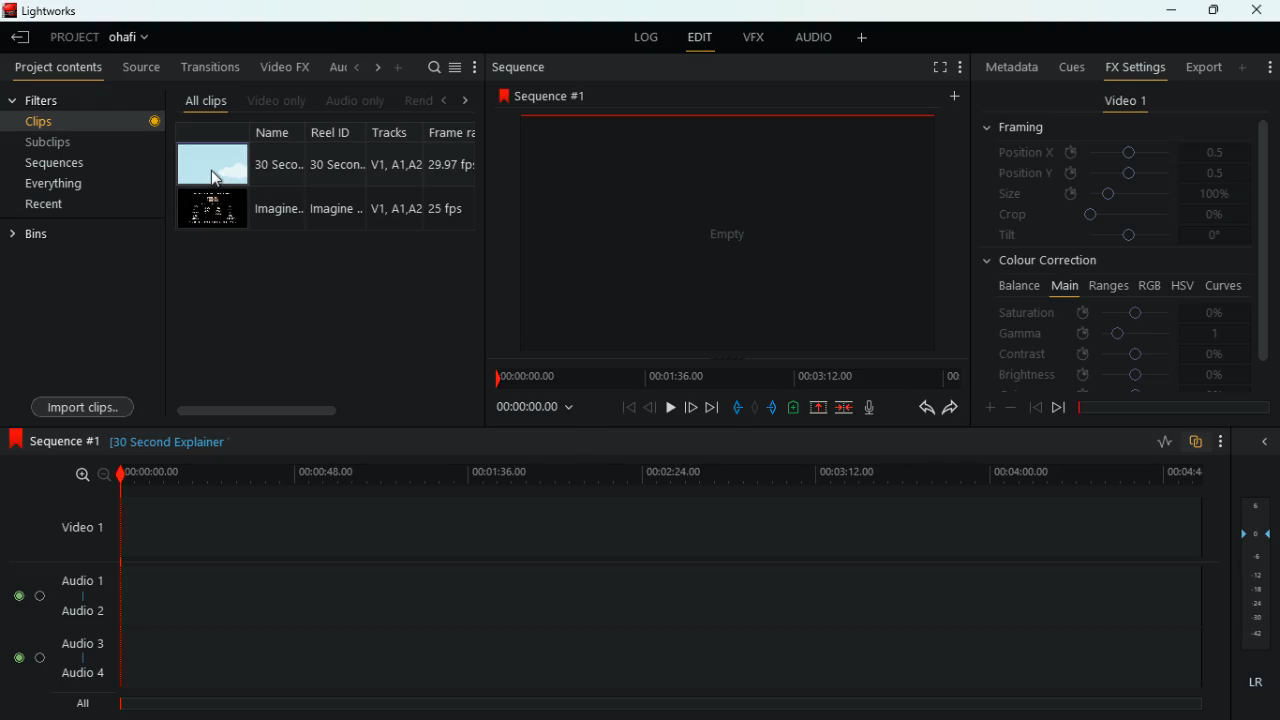 The image size is (1280, 720). Describe the element at coordinates (1222, 442) in the screenshot. I see `more` at that location.